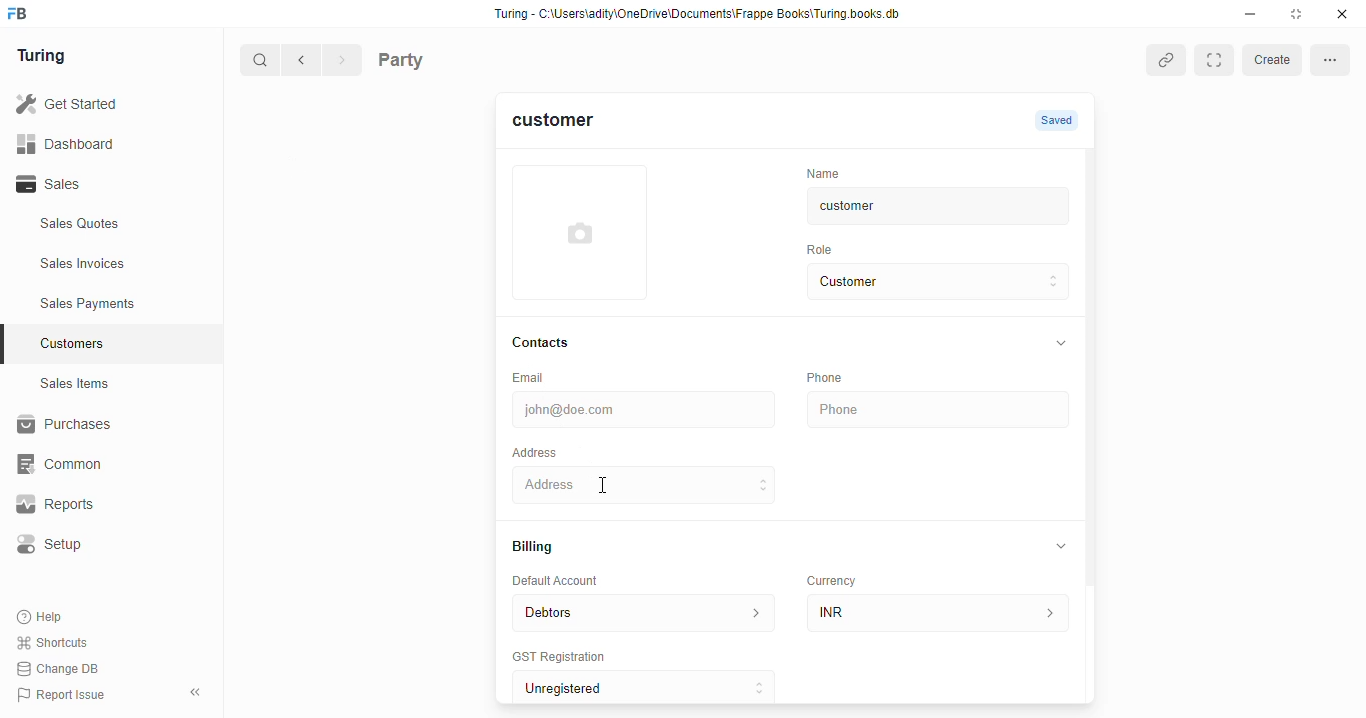 The height and width of the screenshot is (718, 1366). Describe the element at coordinates (641, 408) in the screenshot. I see `john@doe.com` at that location.